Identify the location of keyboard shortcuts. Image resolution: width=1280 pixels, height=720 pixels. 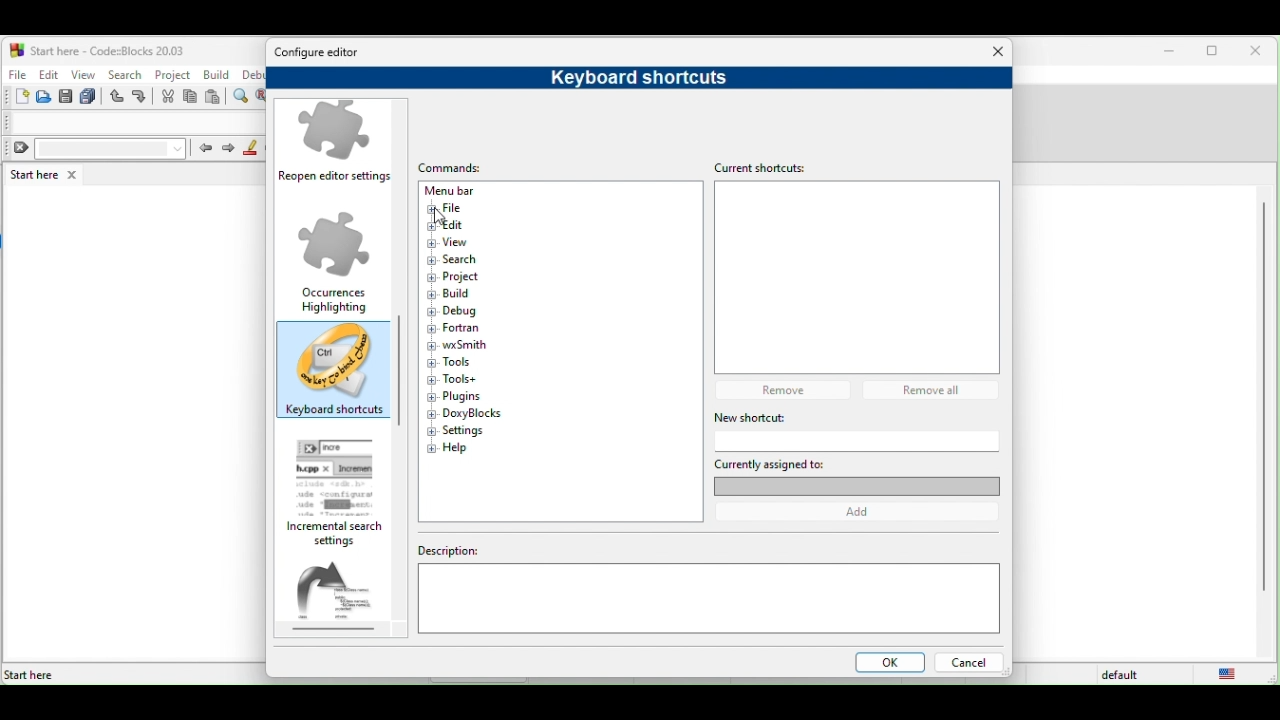
(334, 373).